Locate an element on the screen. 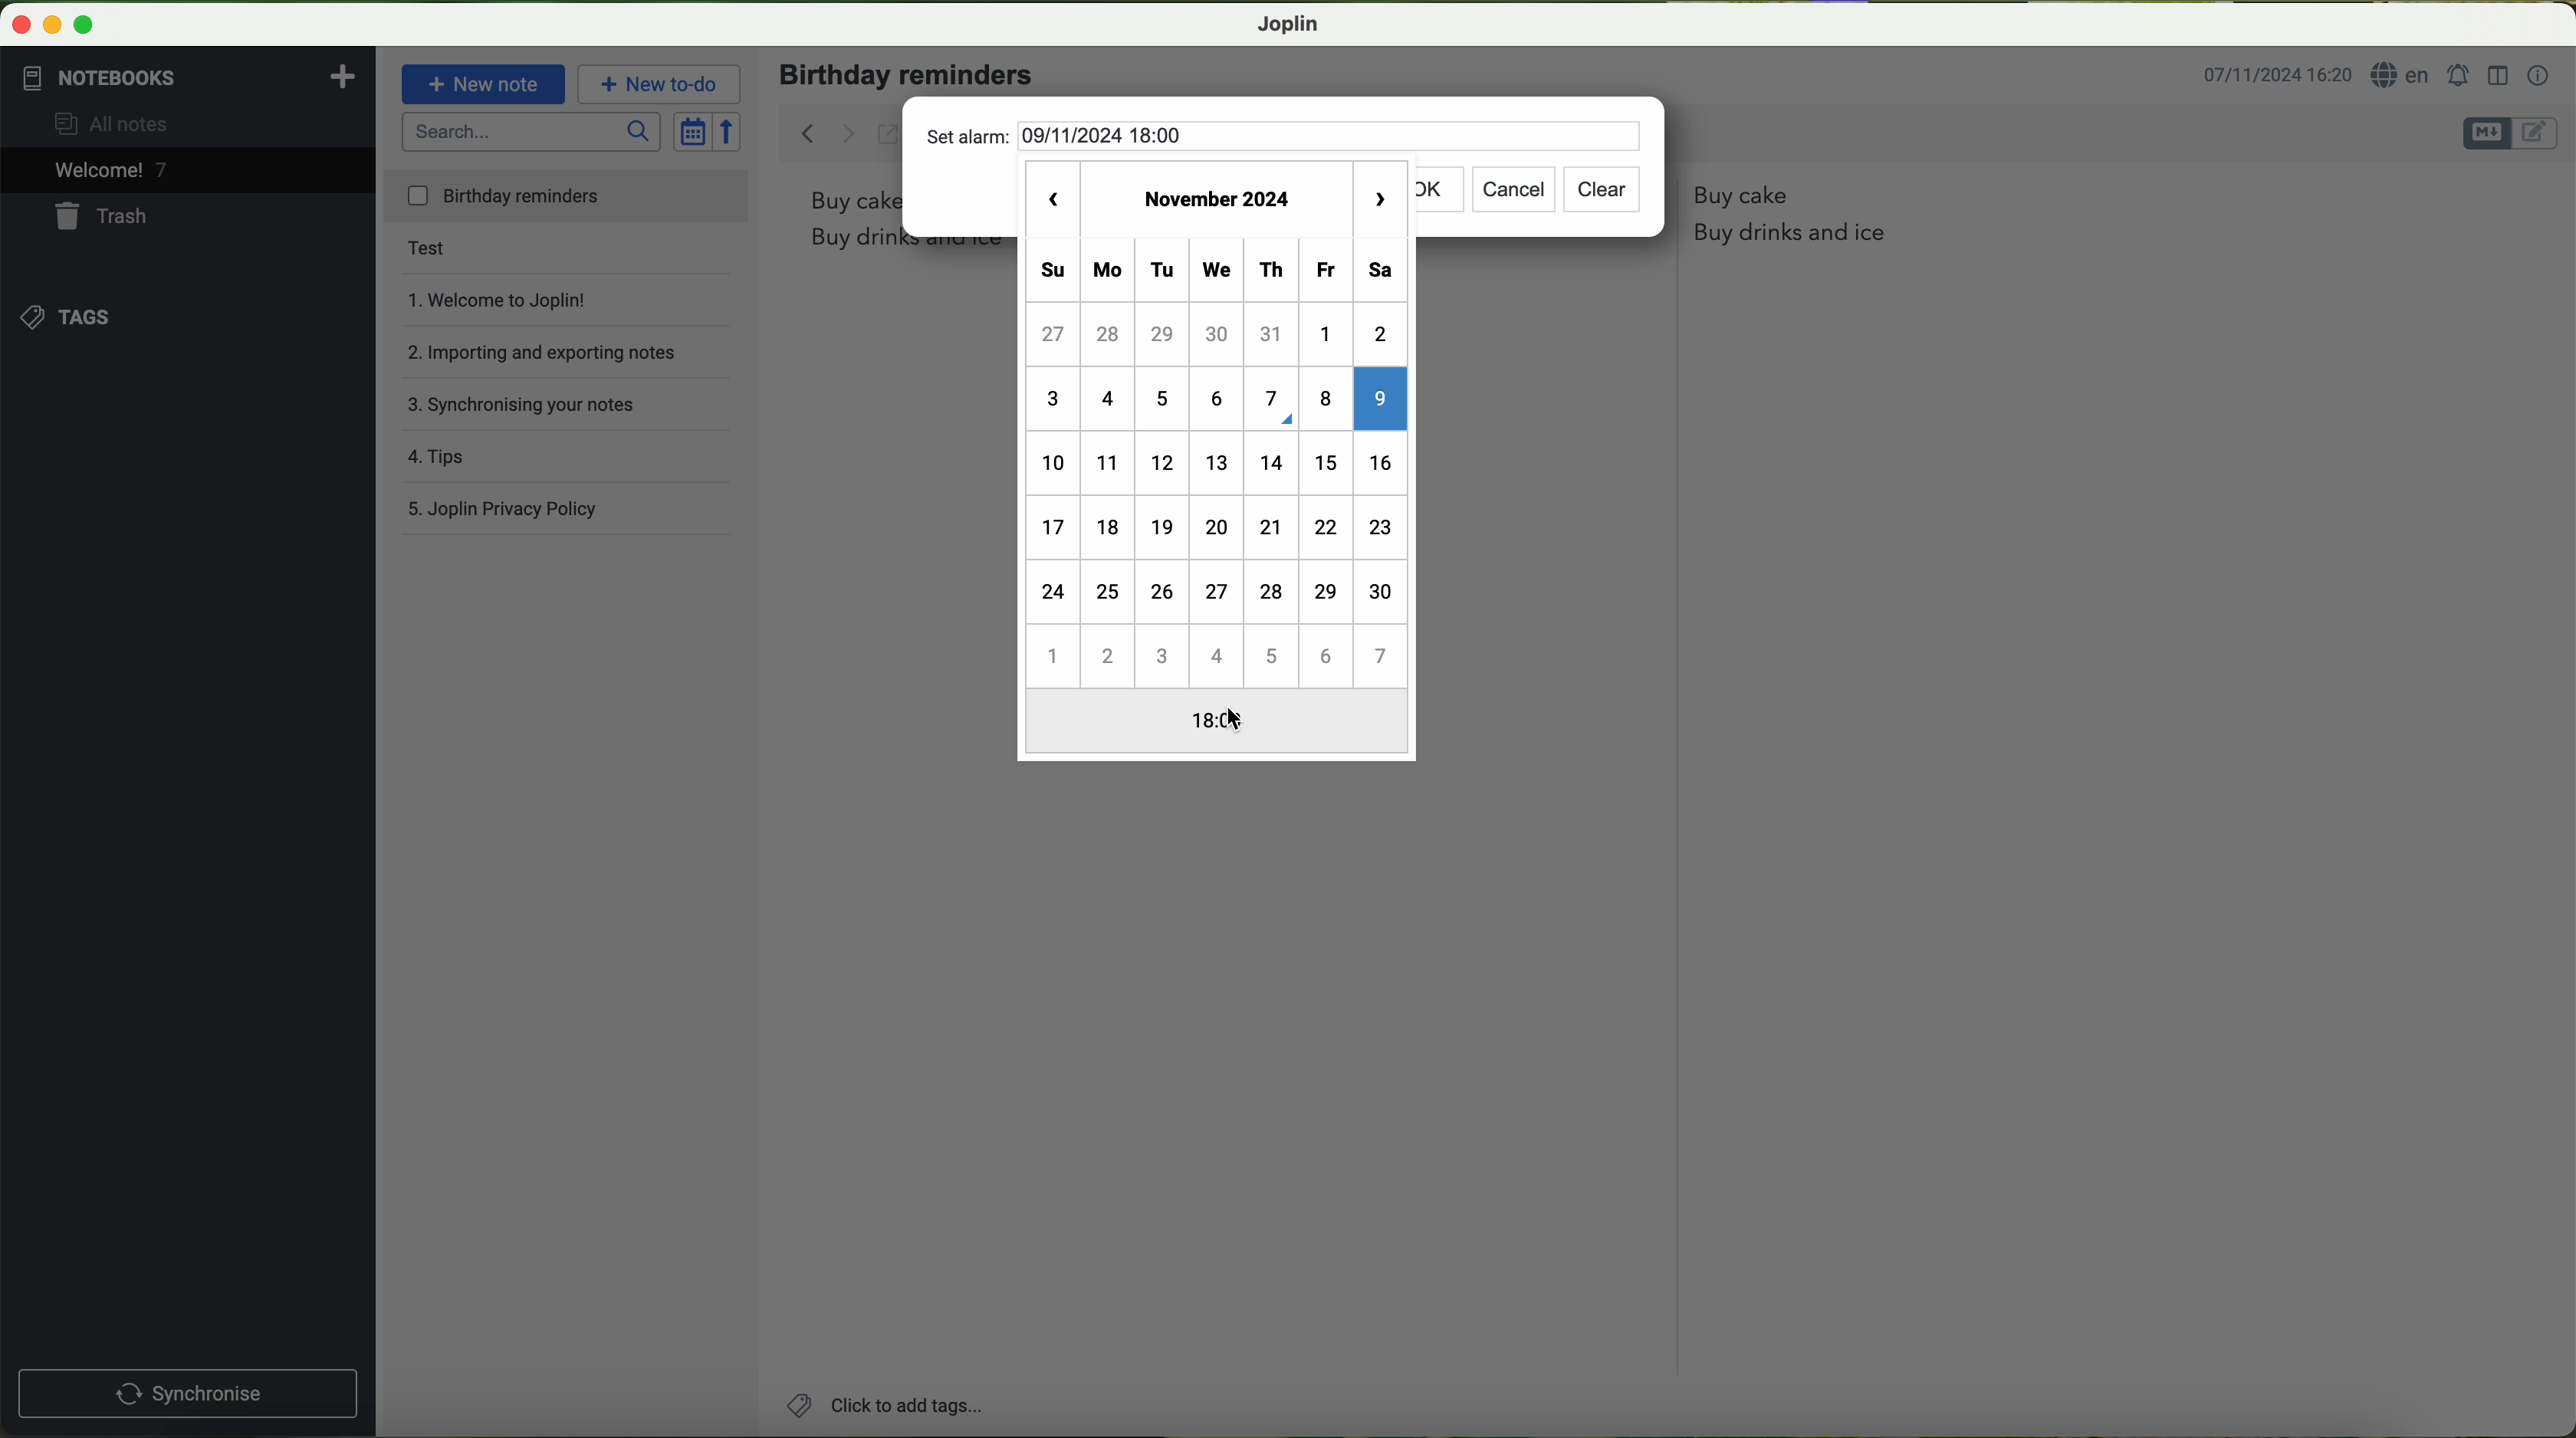  birthday reminders file is located at coordinates (568, 199).